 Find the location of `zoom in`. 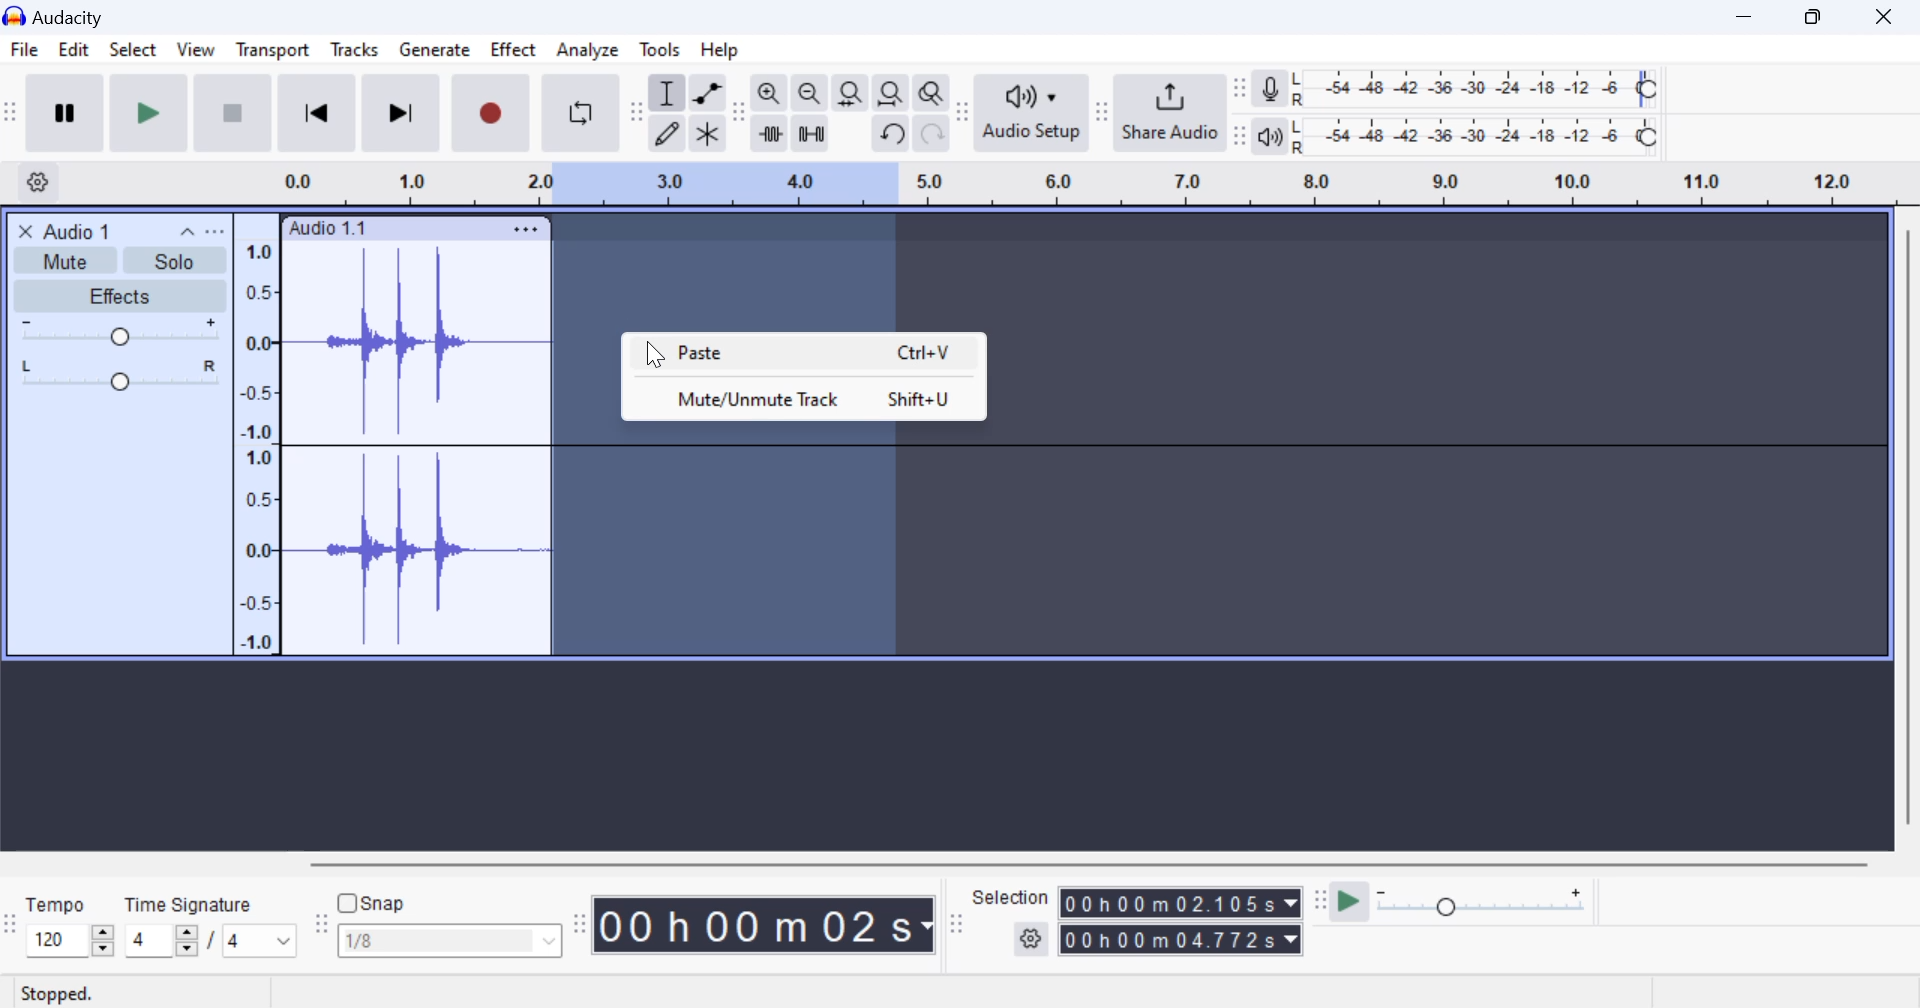

zoom in is located at coordinates (769, 94).